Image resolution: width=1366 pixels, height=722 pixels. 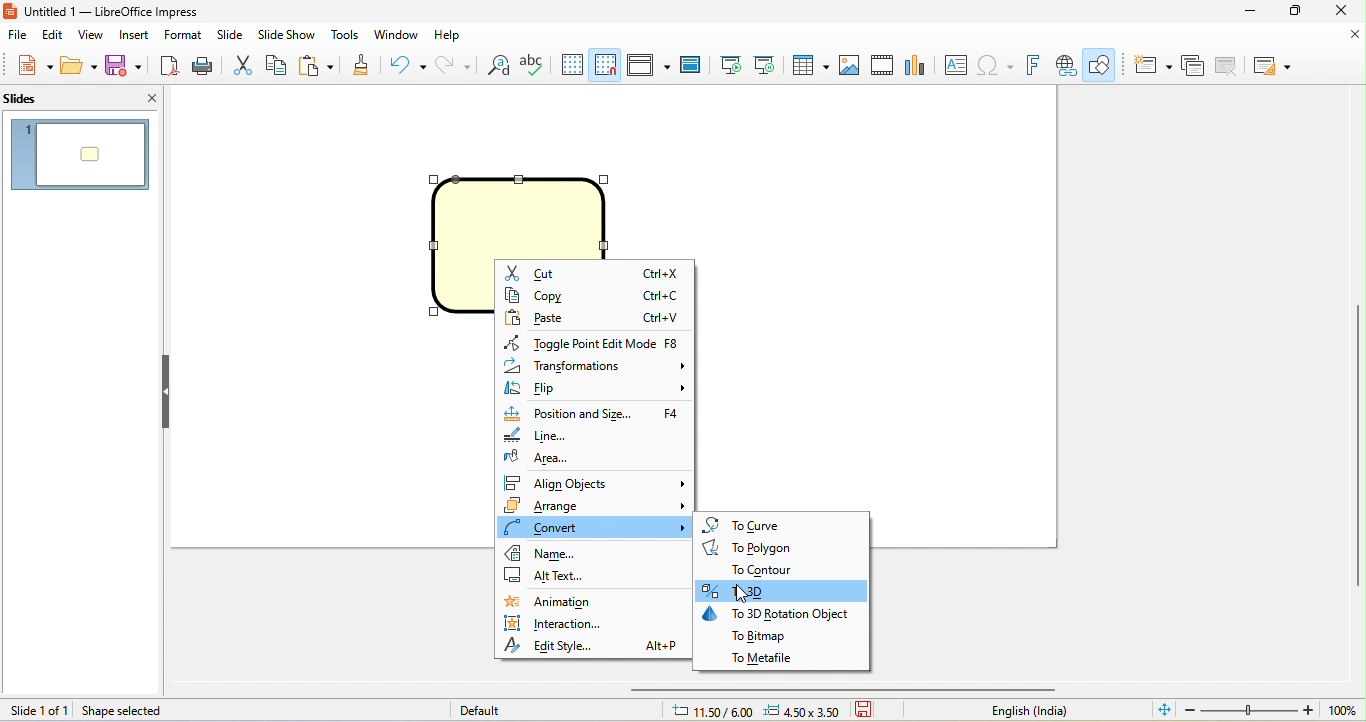 I want to click on clone formatting, so click(x=362, y=64).